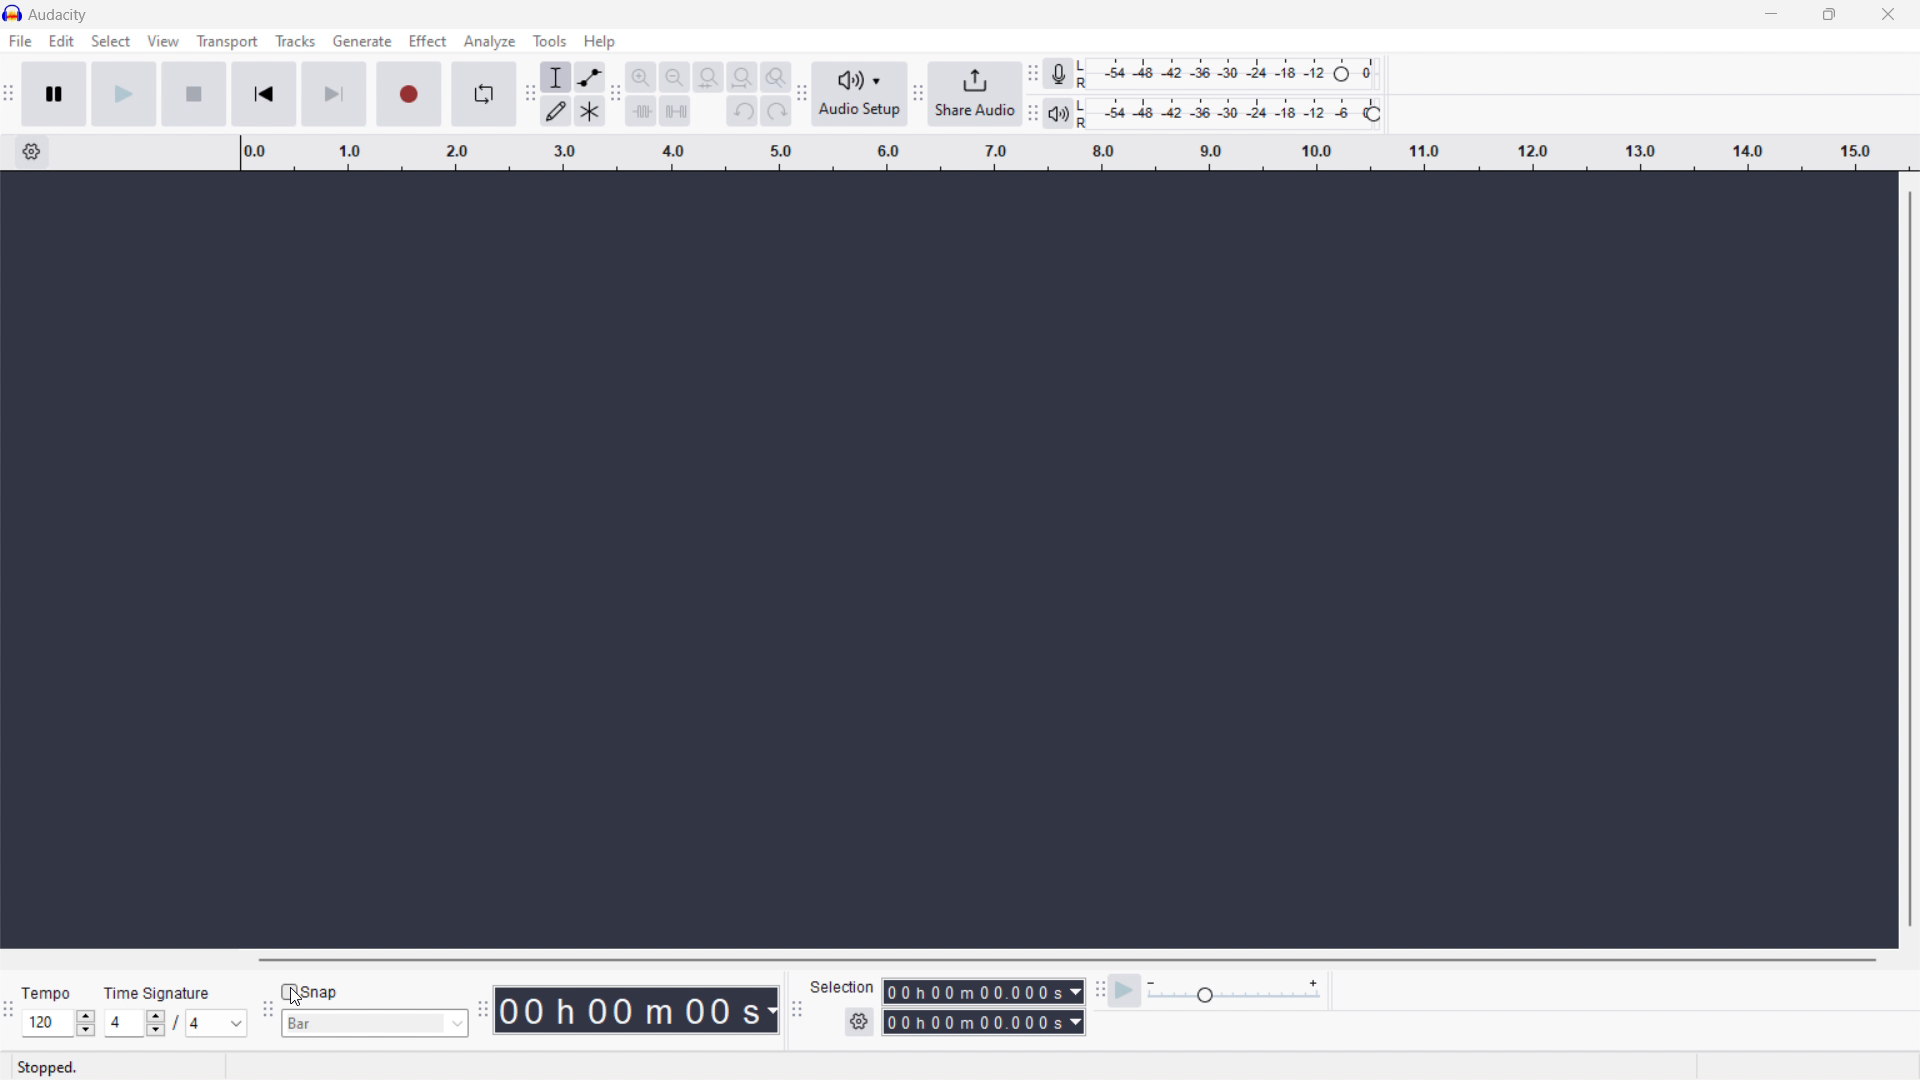 The width and height of the screenshot is (1920, 1080). Describe the element at coordinates (374, 1023) in the screenshot. I see `set bar` at that location.